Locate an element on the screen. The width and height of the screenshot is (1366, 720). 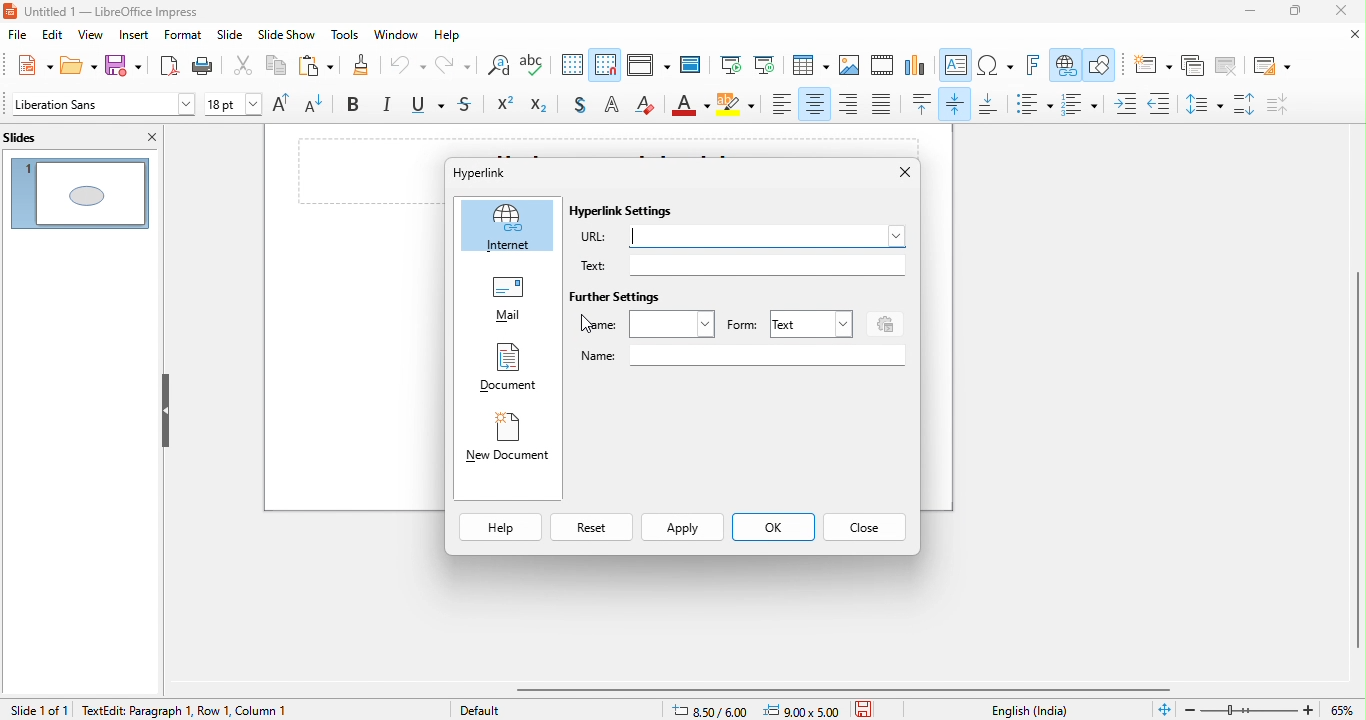
paste is located at coordinates (313, 67).